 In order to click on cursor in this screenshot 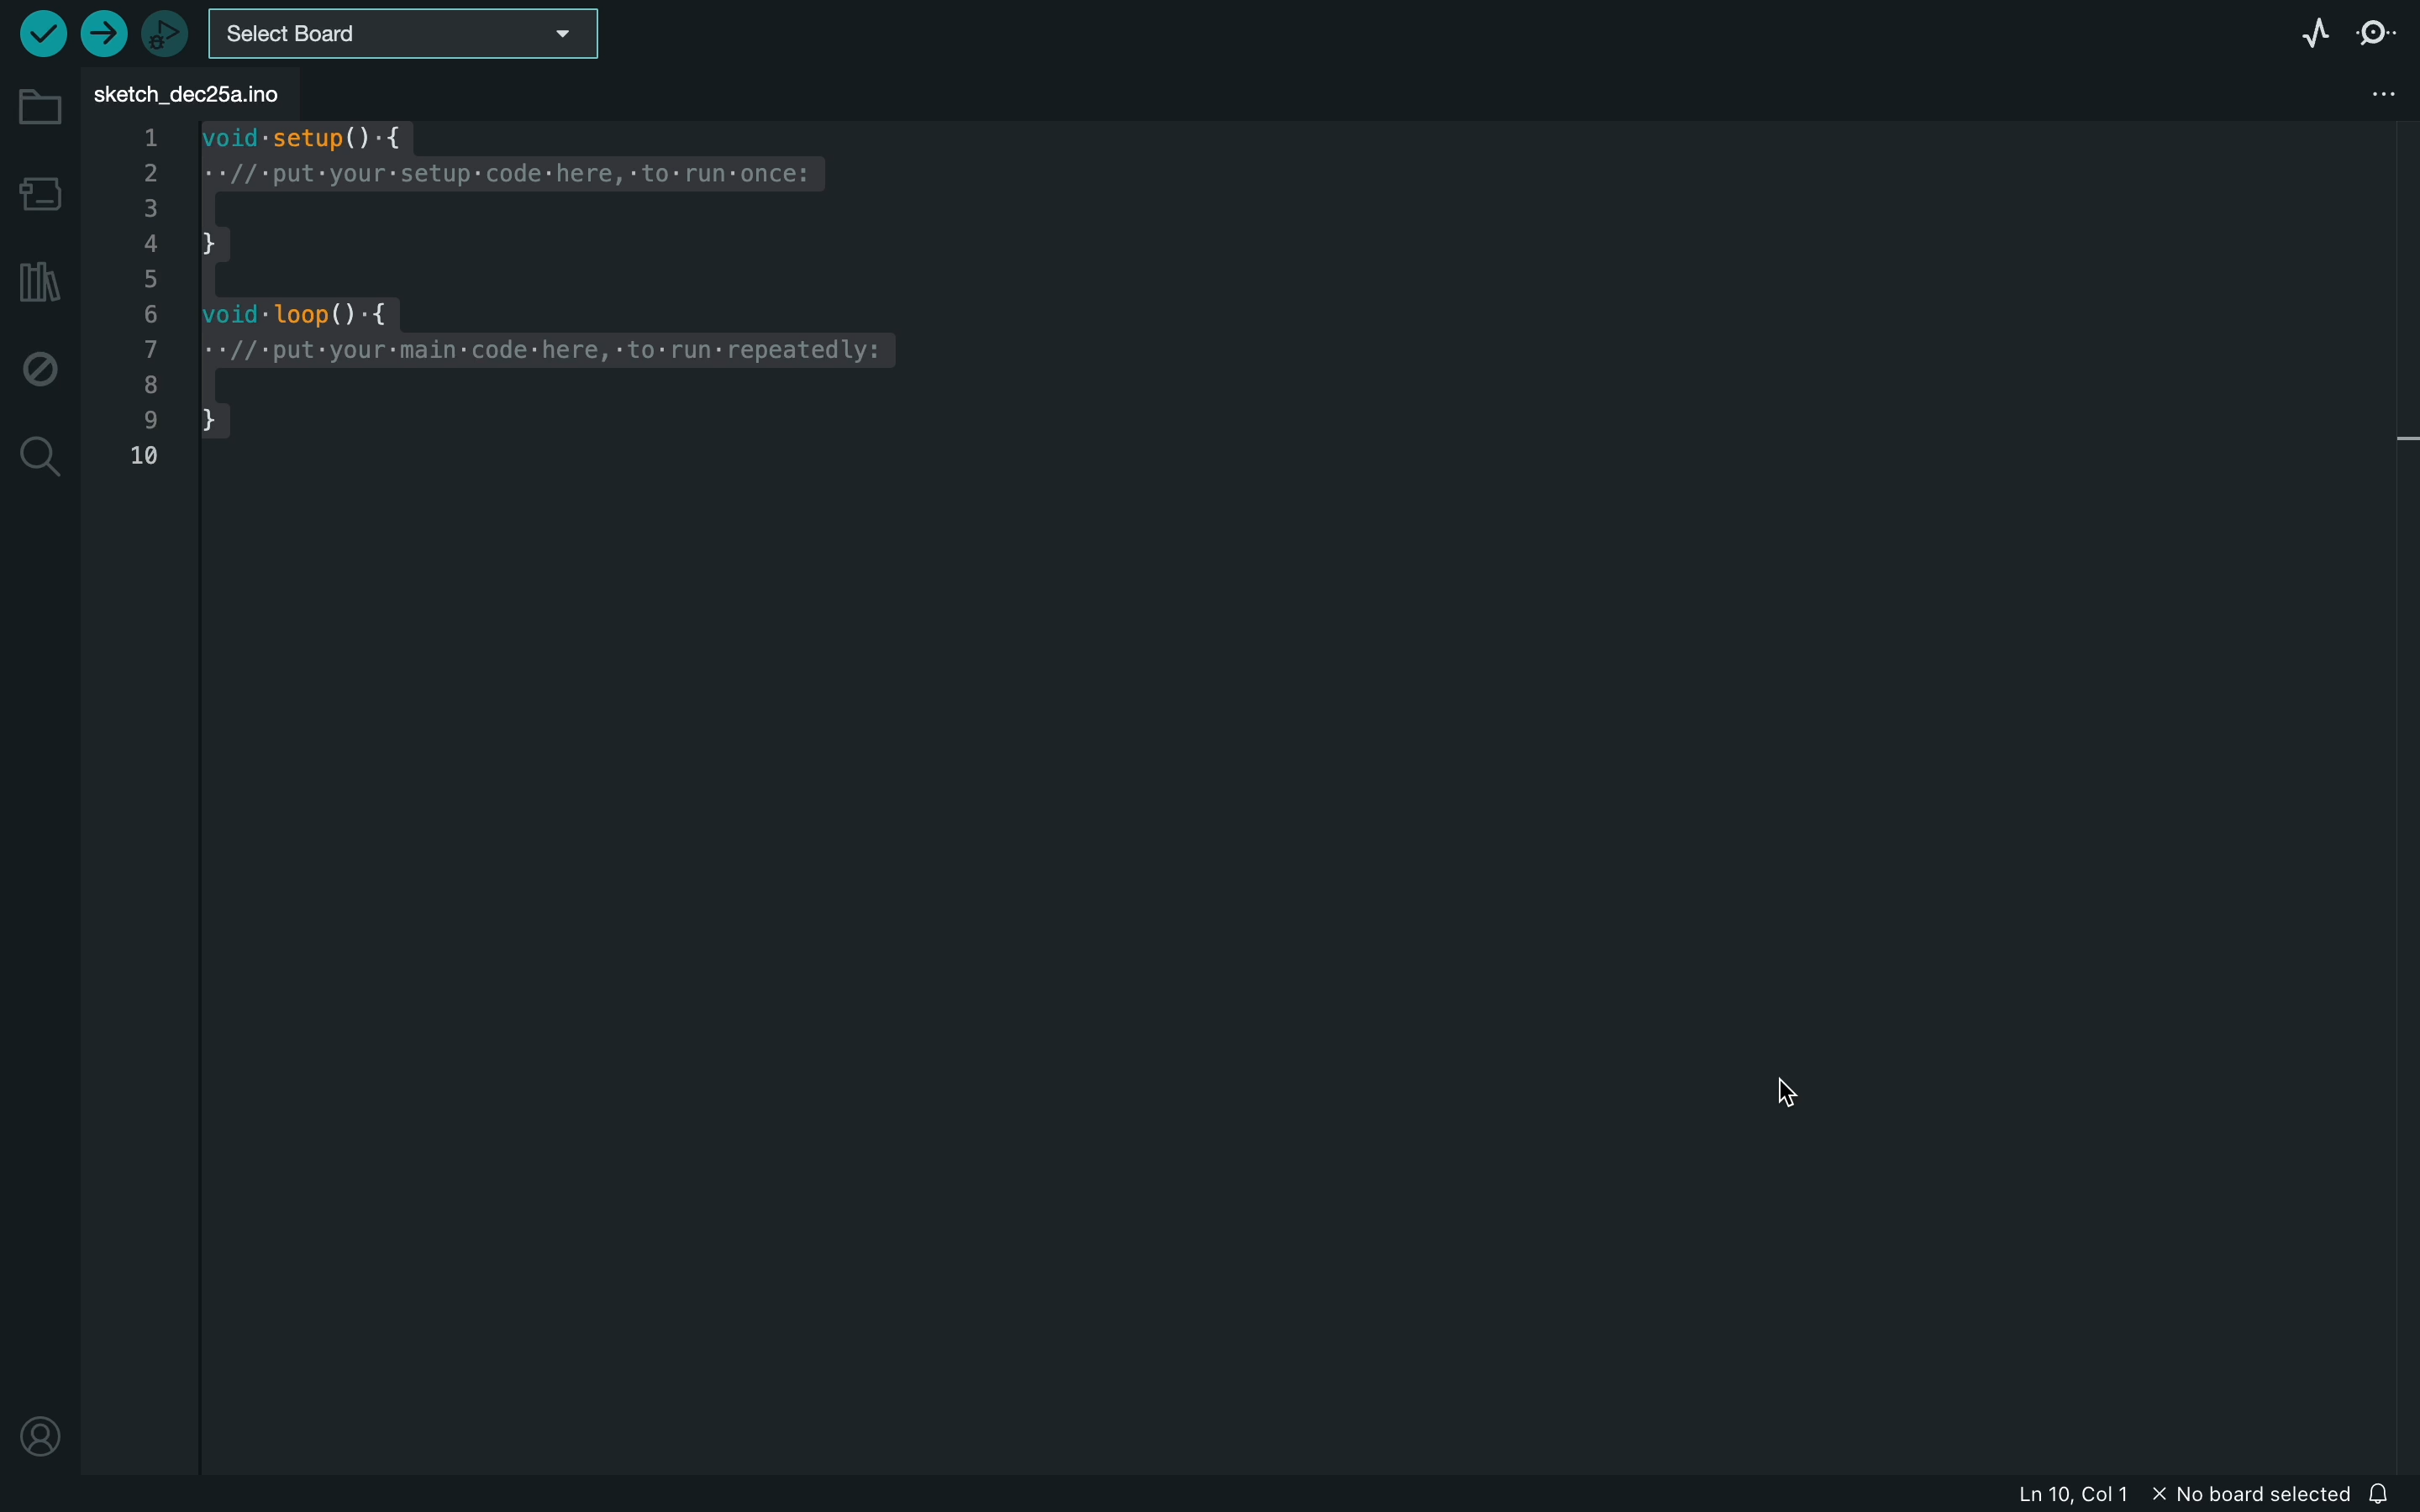, I will do `click(1803, 1110)`.